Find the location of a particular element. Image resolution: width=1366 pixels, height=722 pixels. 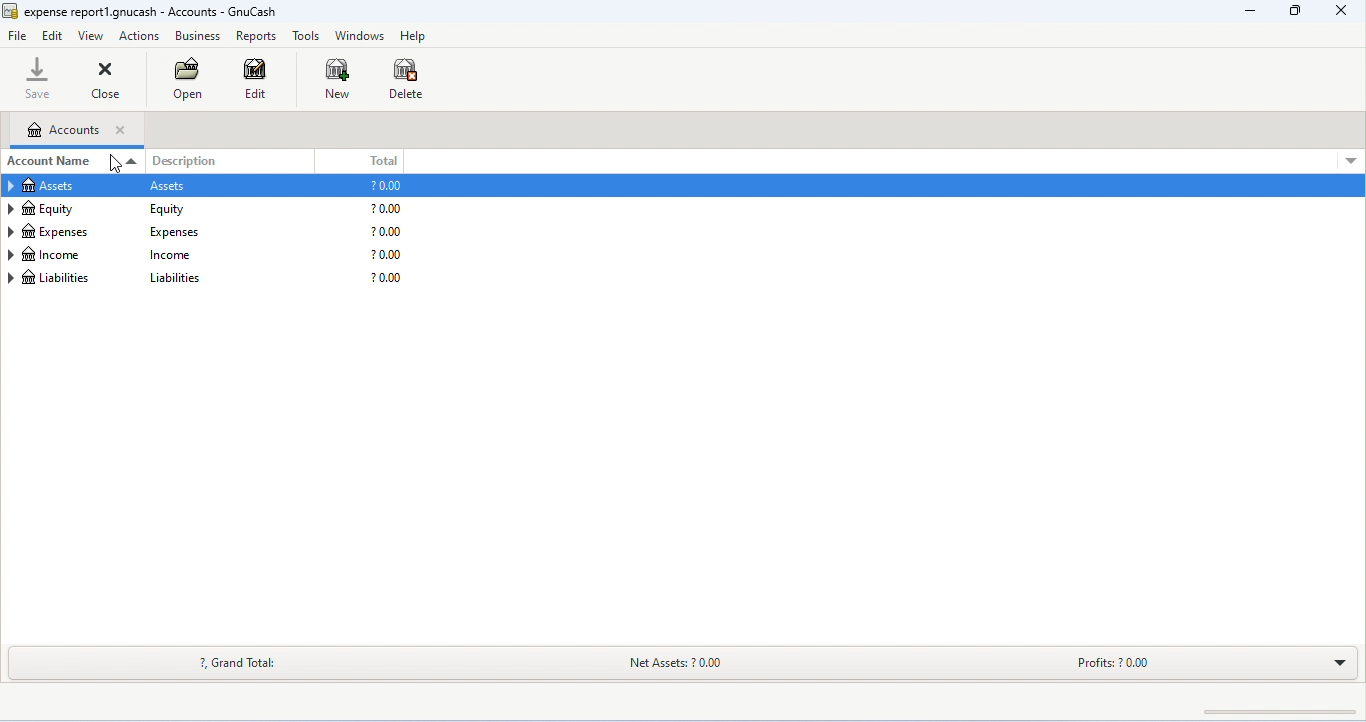

file is located at coordinates (19, 38).